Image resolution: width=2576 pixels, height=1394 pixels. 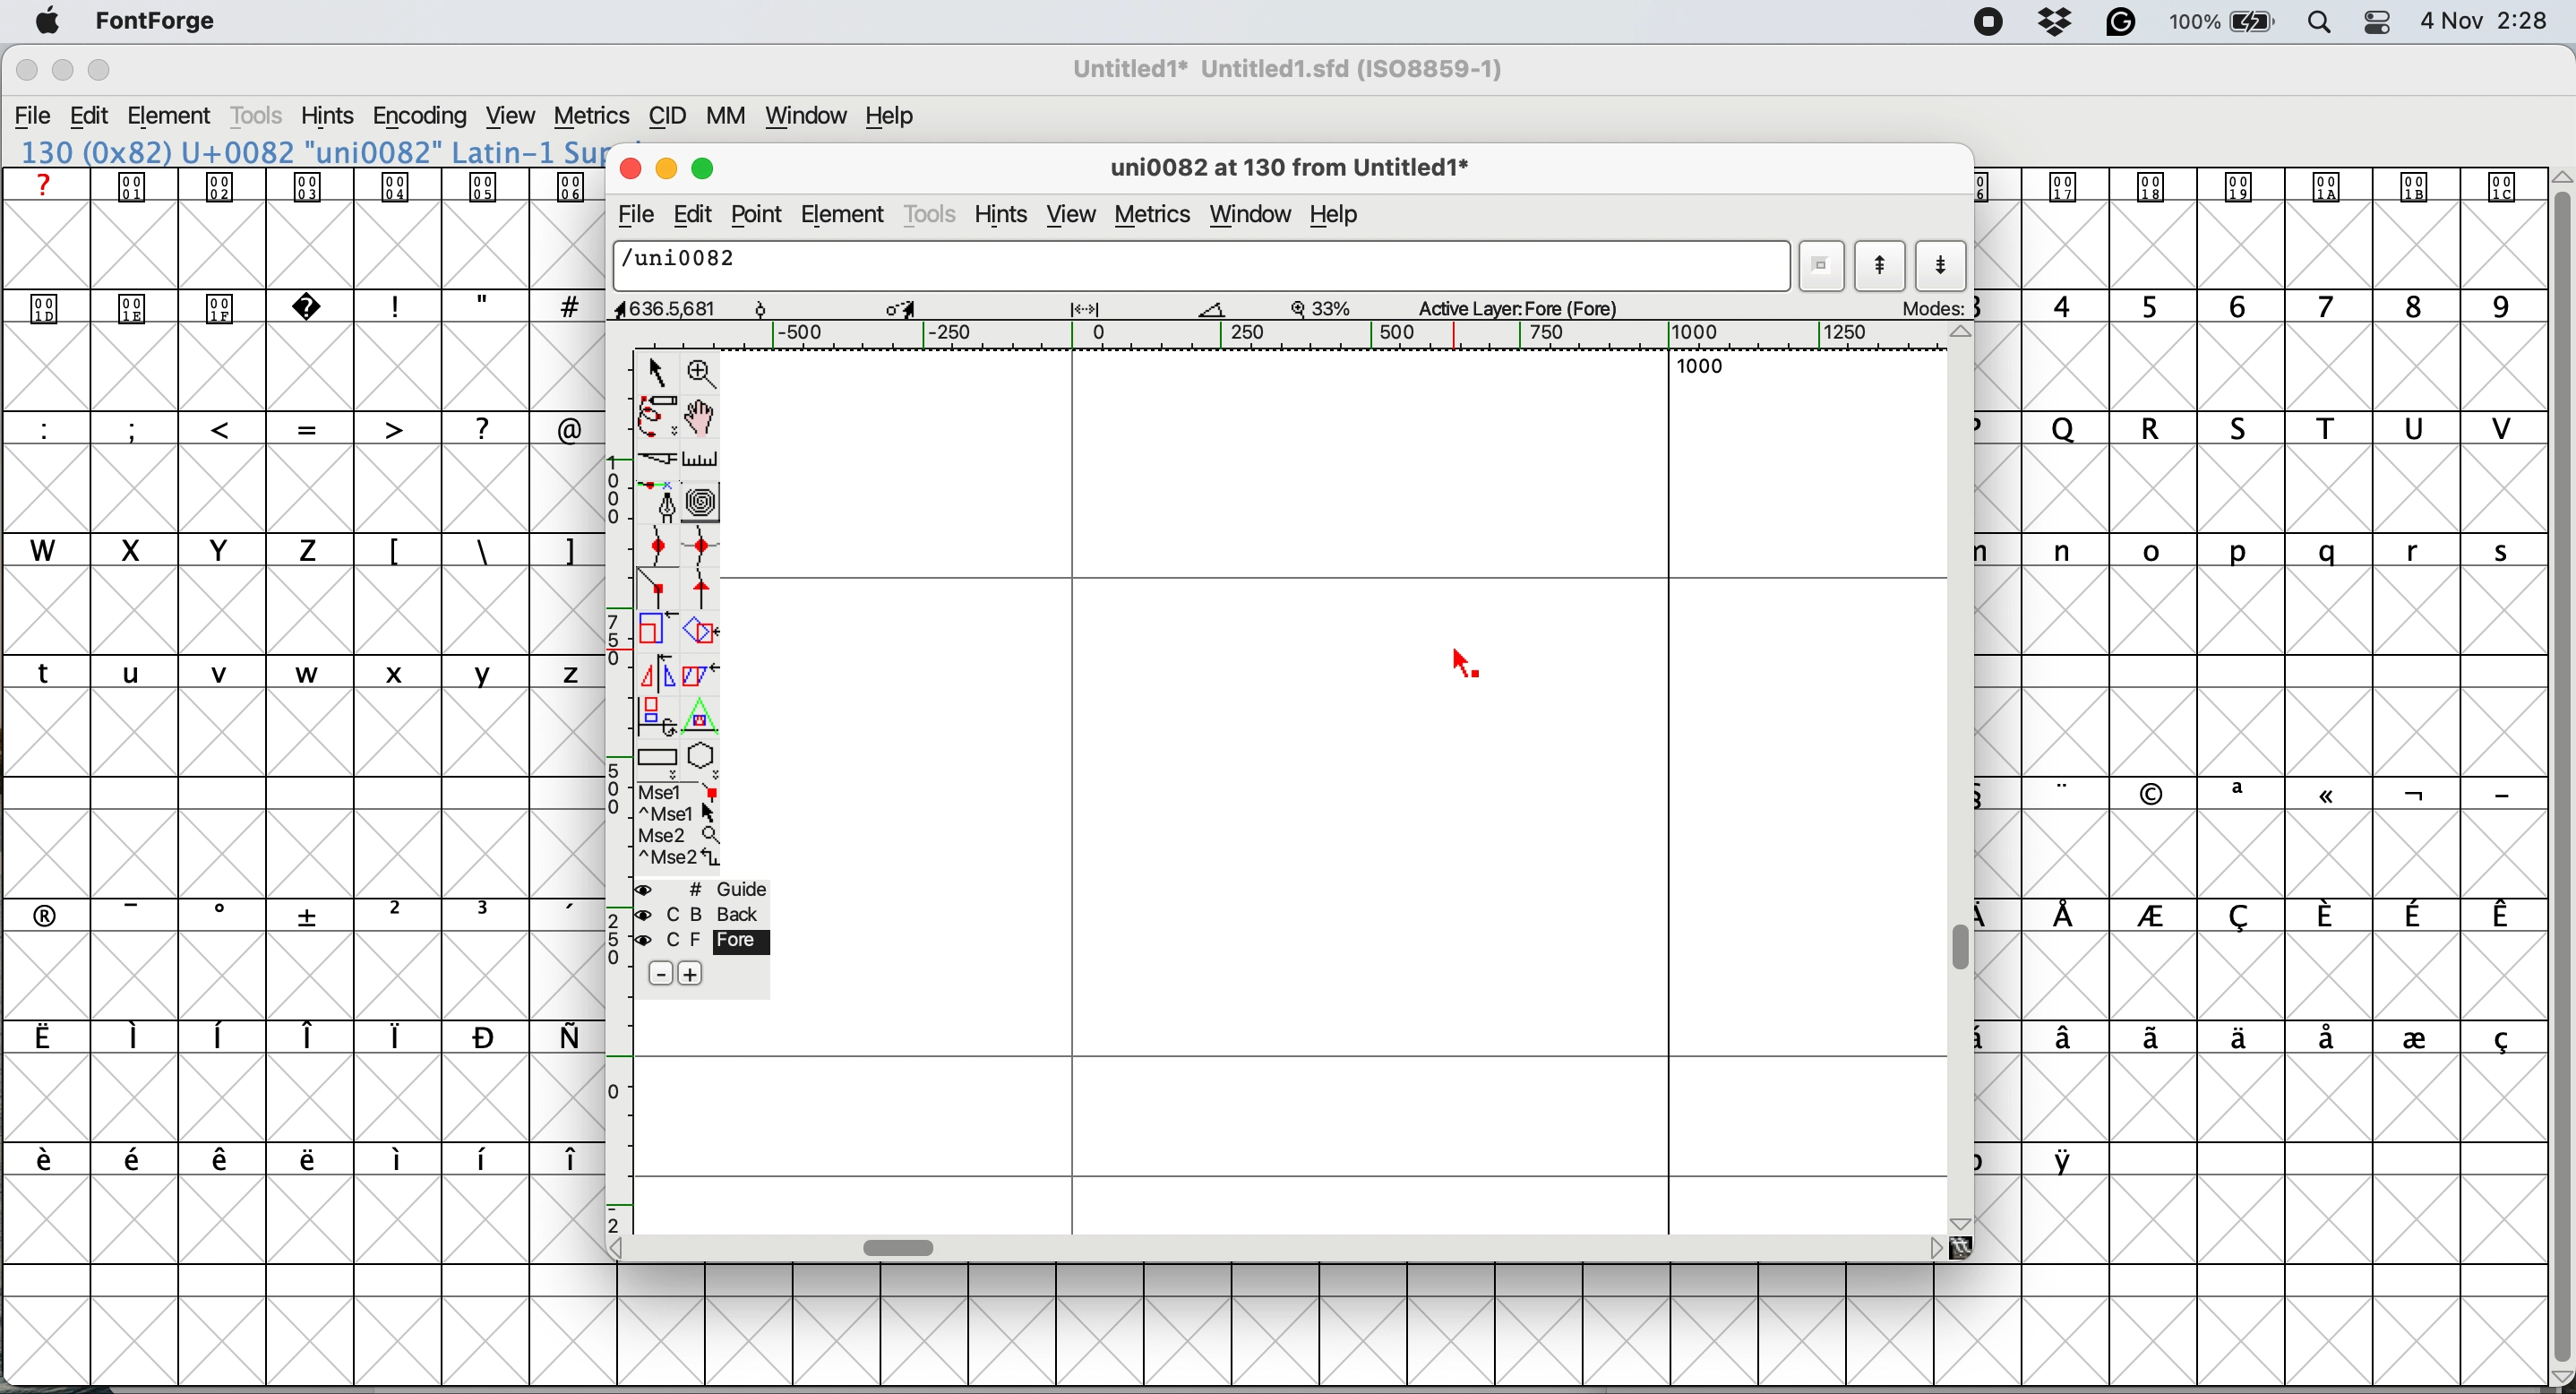 What do you see at coordinates (704, 417) in the screenshot?
I see `scroll by hand` at bounding box center [704, 417].